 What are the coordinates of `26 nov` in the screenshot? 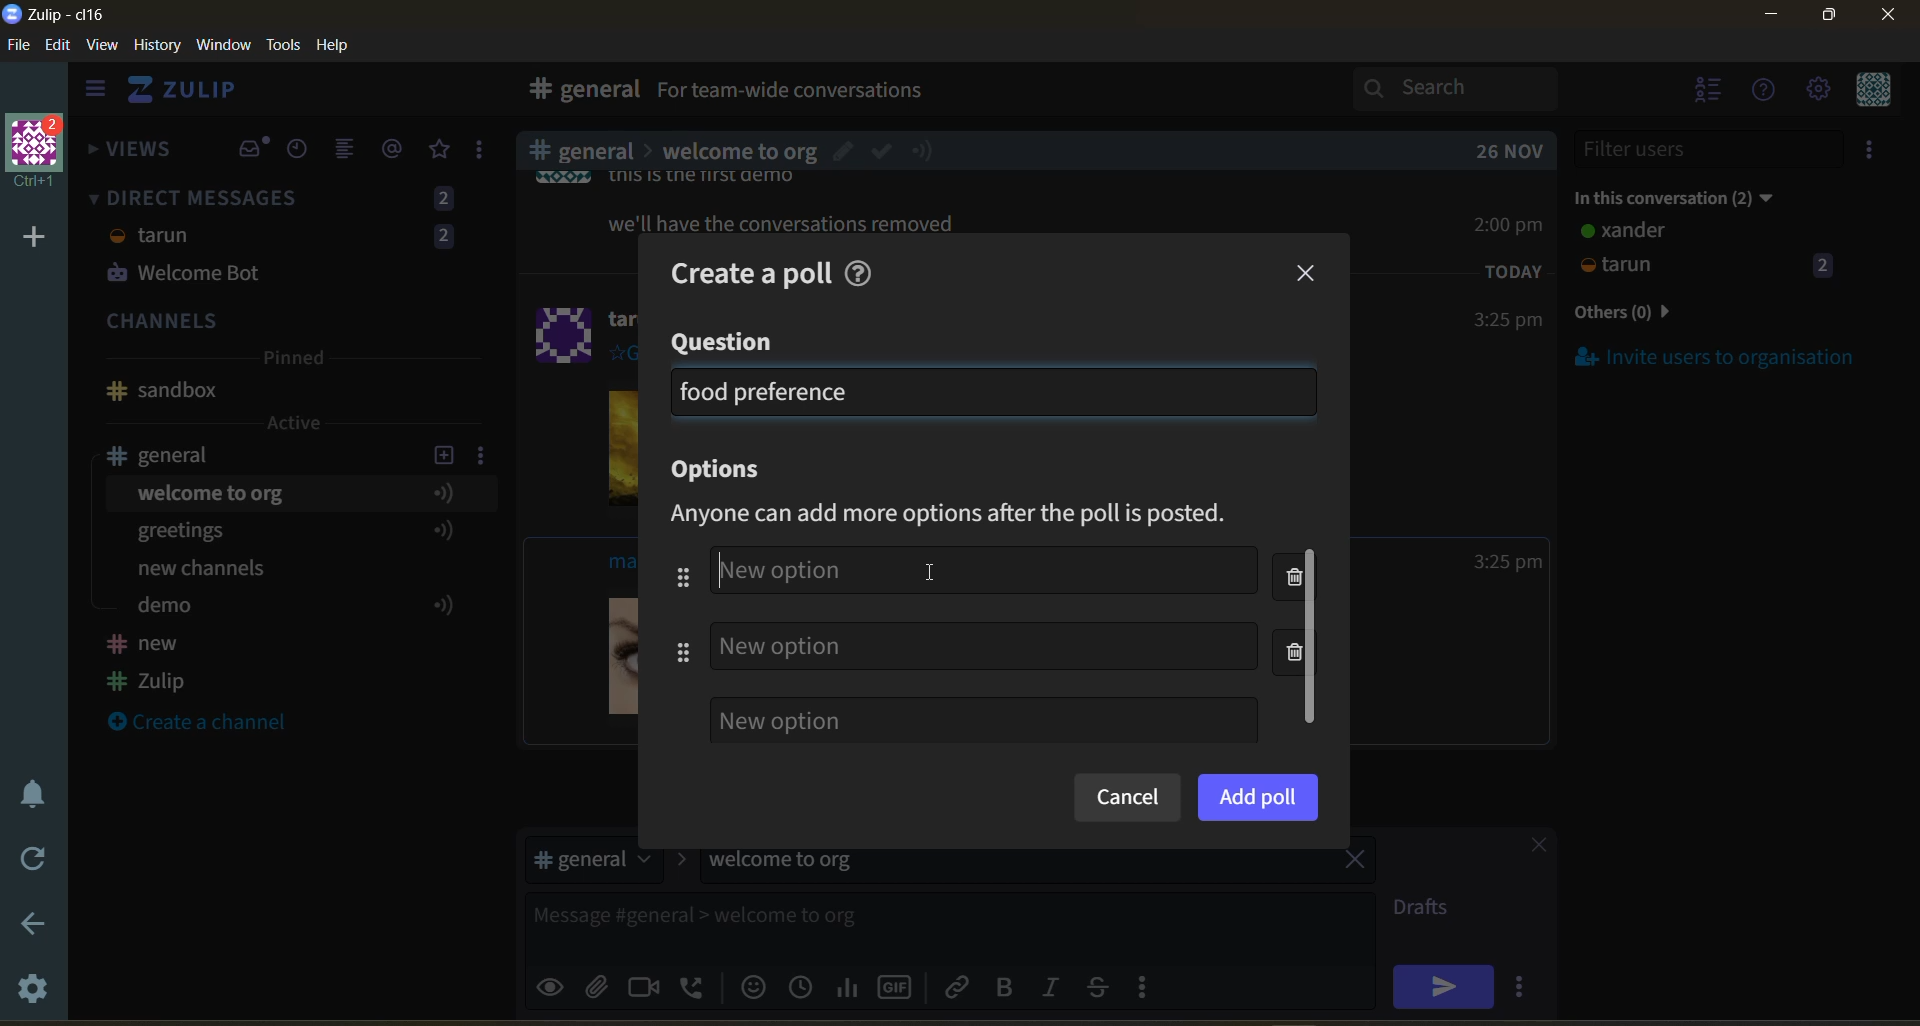 It's located at (1510, 151).